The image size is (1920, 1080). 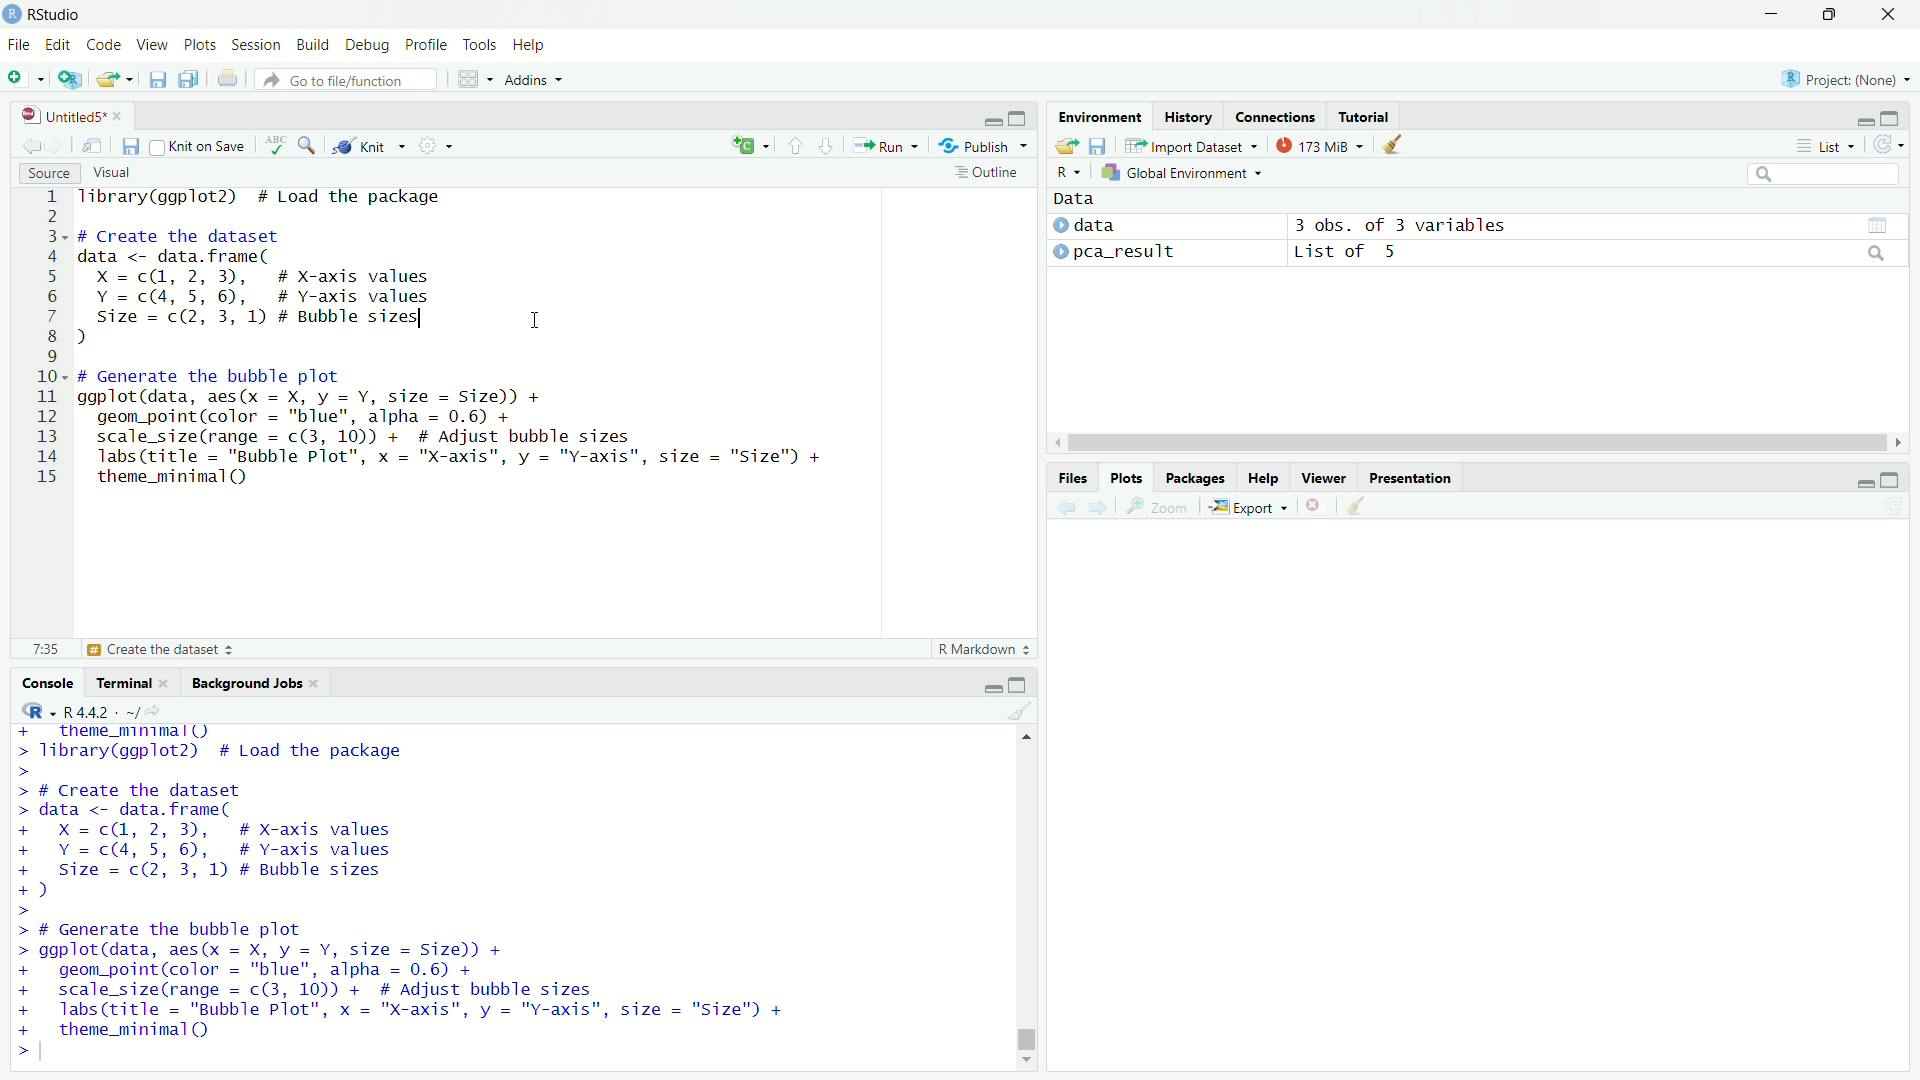 I want to click on knit on save, so click(x=200, y=145).